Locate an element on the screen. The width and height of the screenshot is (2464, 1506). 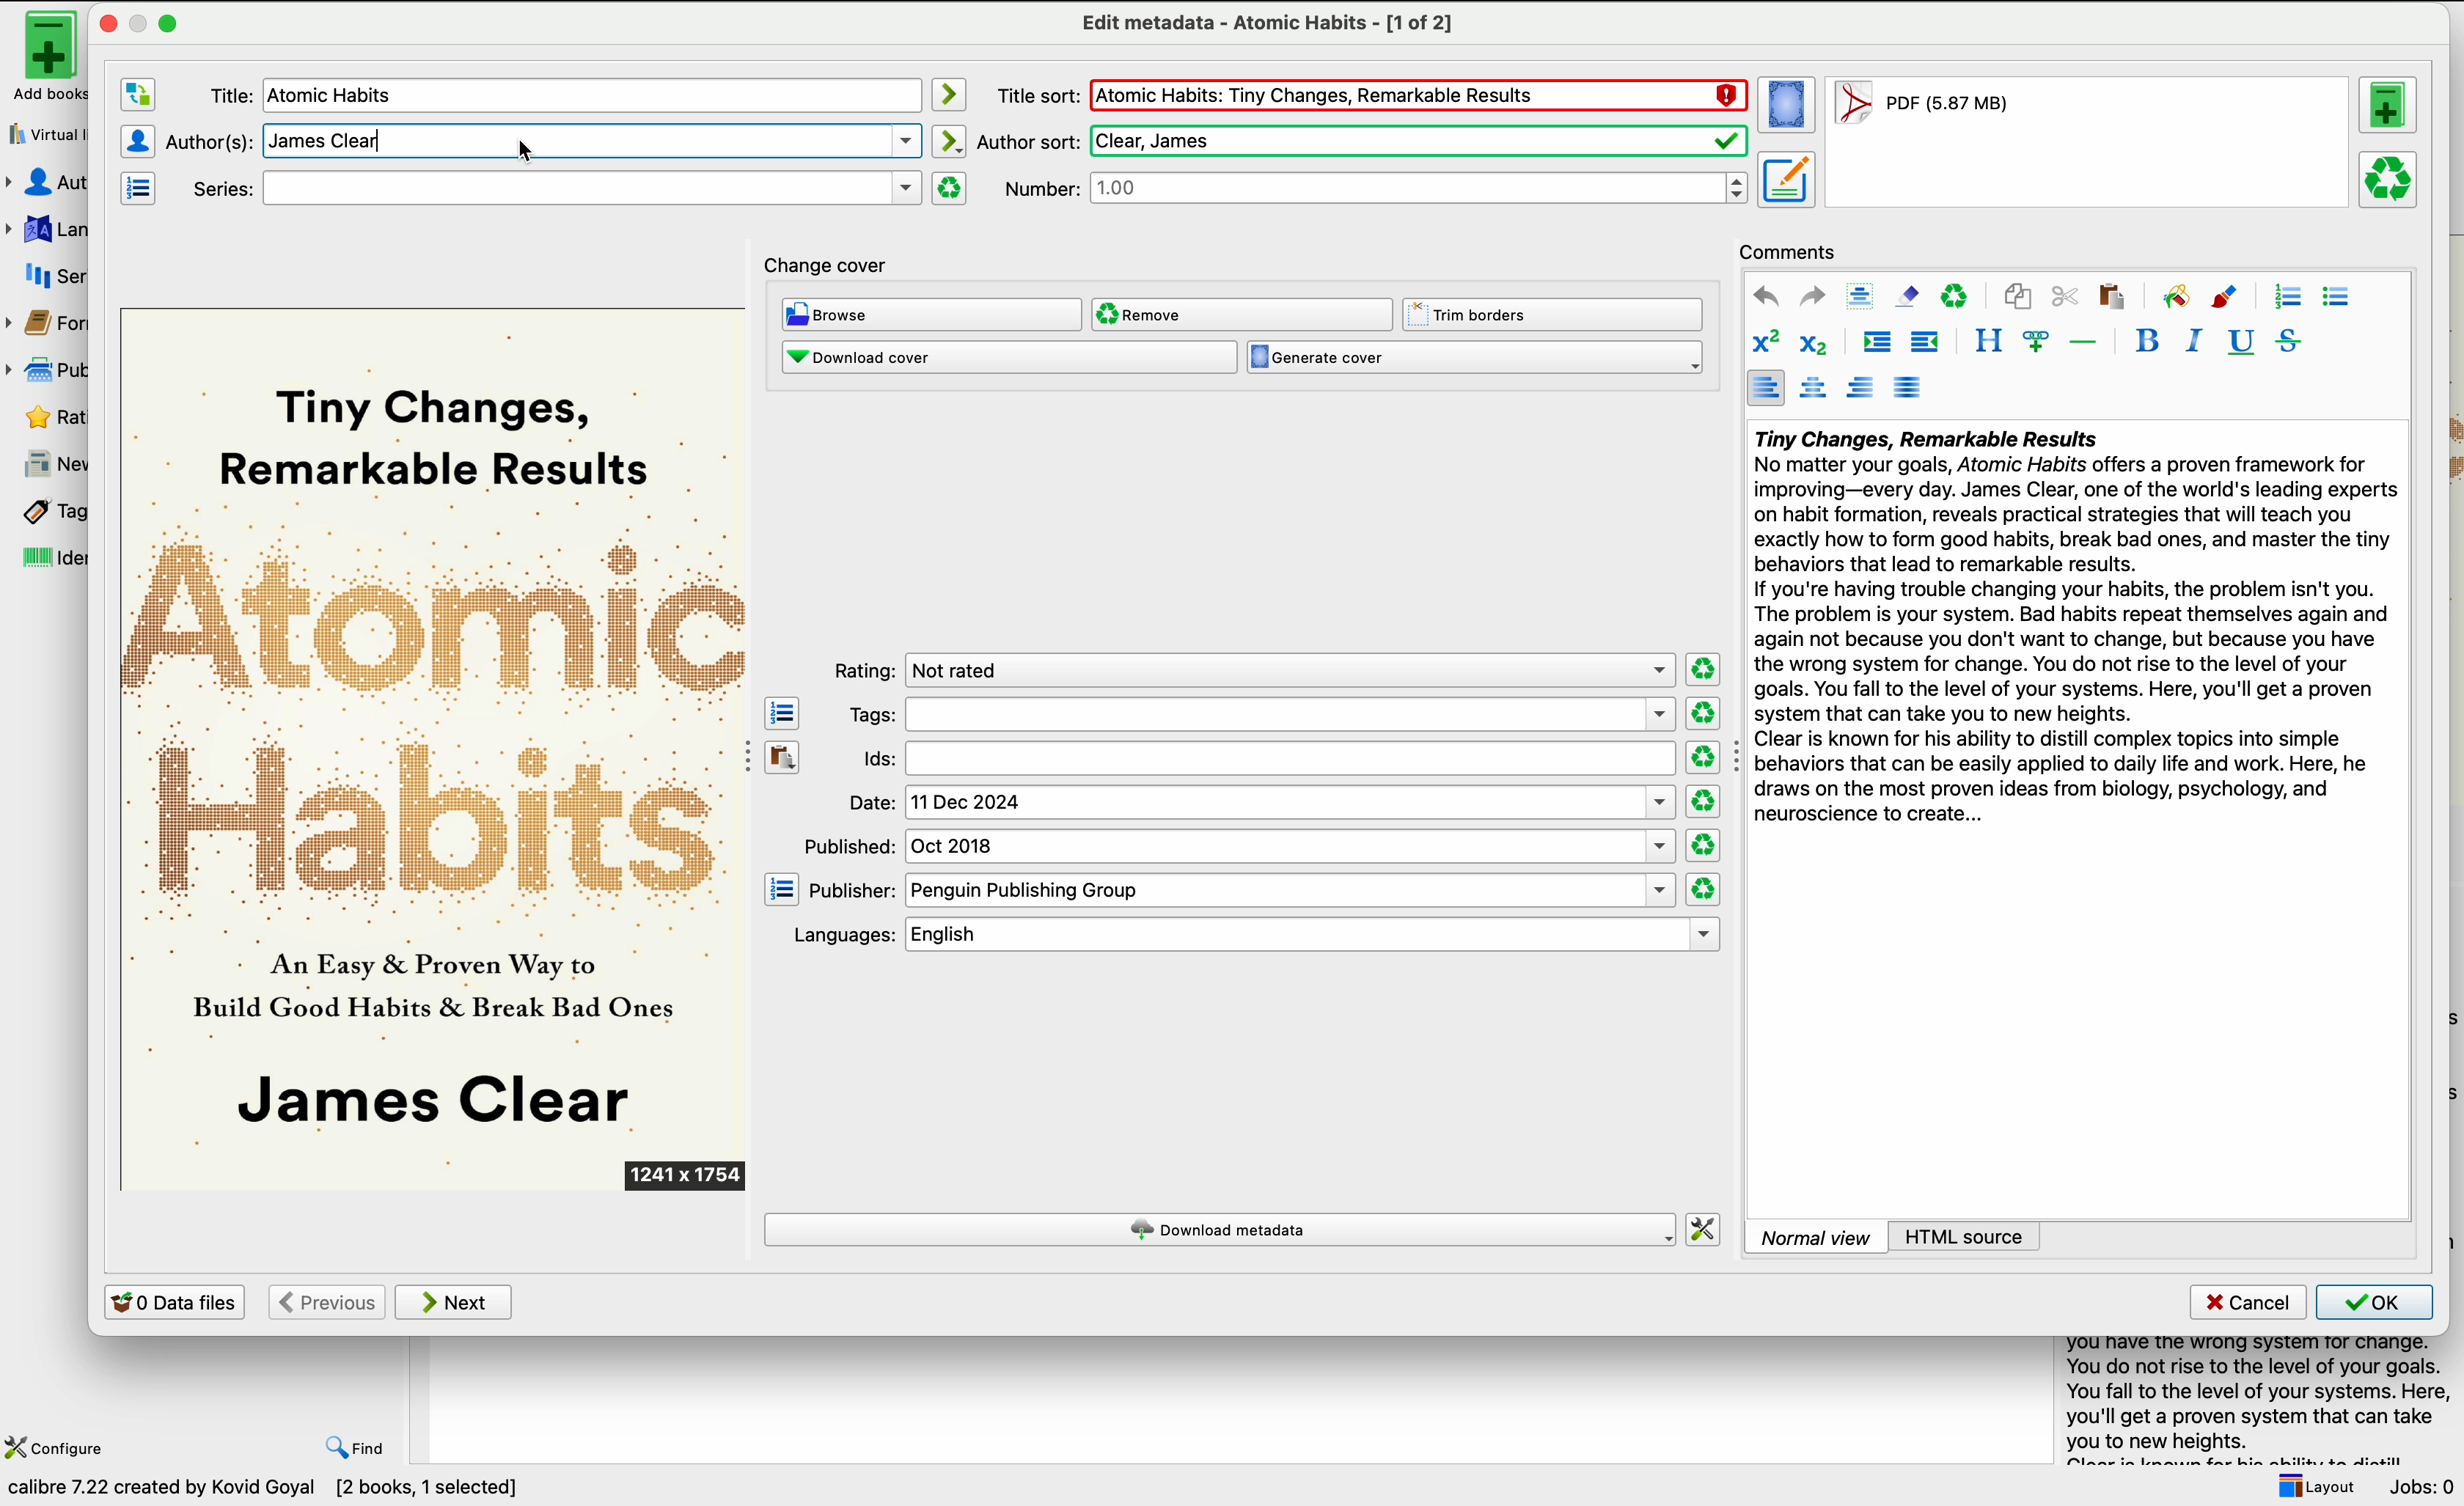
tags is located at coordinates (1258, 715).